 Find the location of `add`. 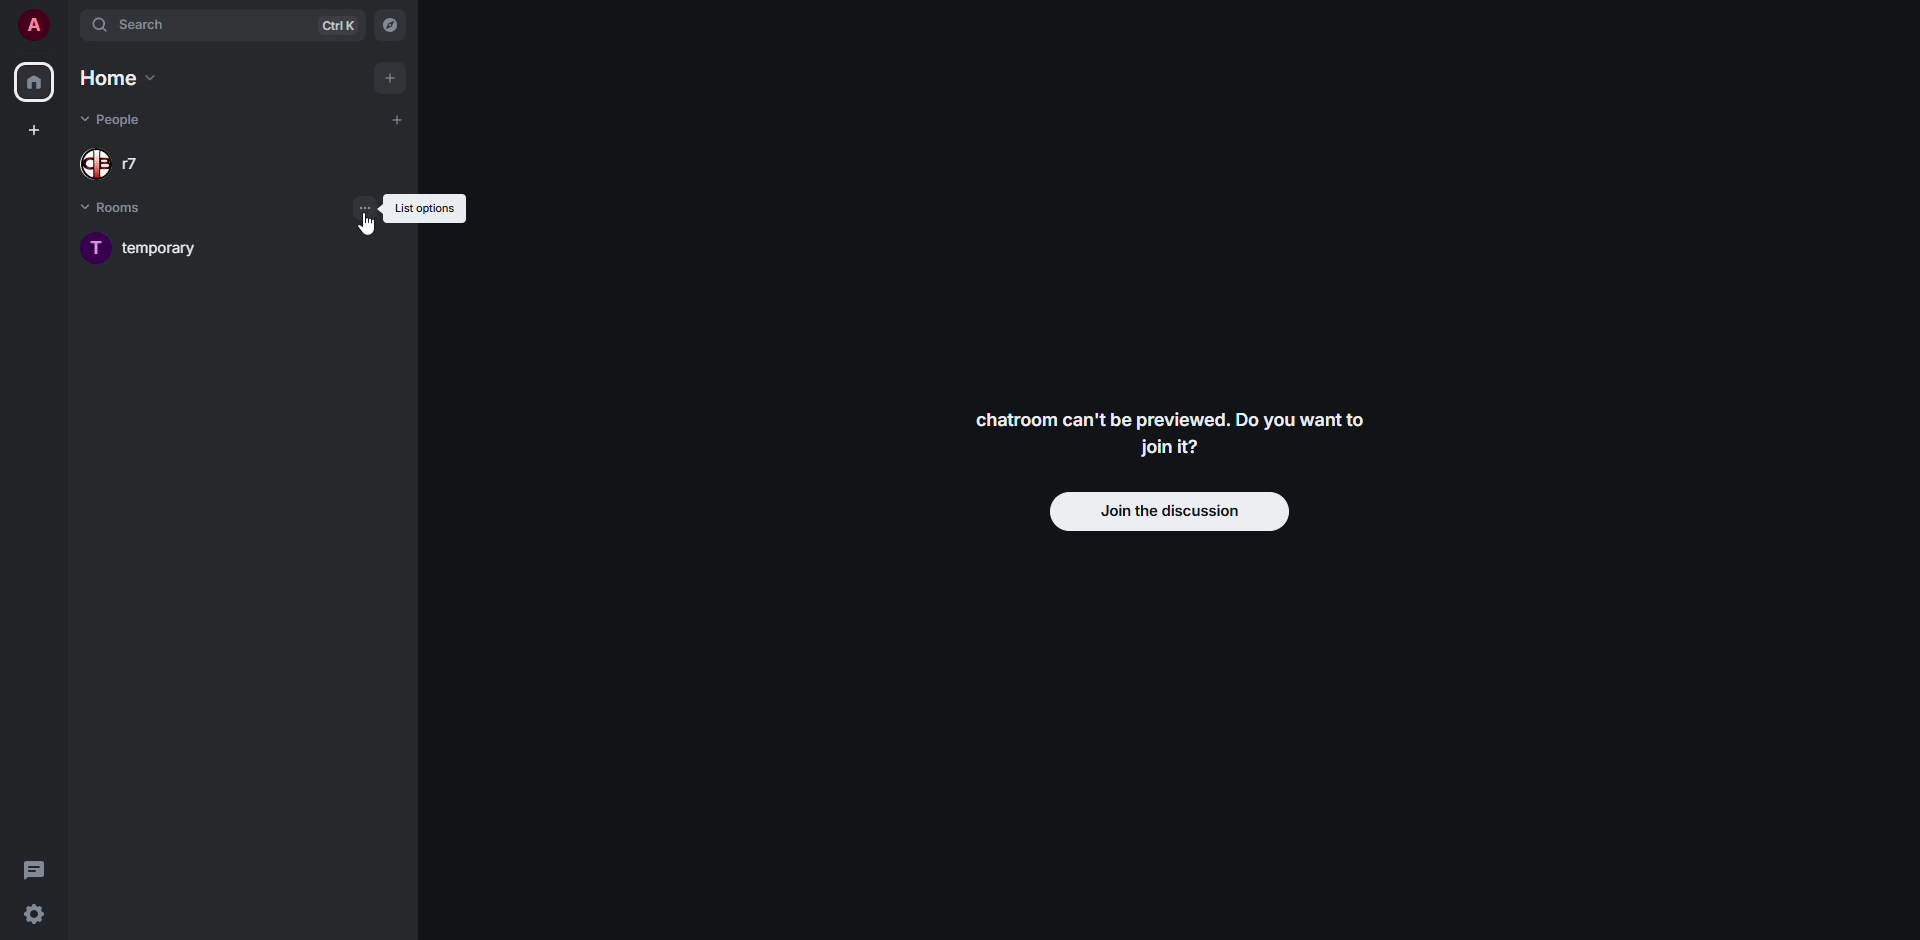

add is located at coordinates (398, 120).